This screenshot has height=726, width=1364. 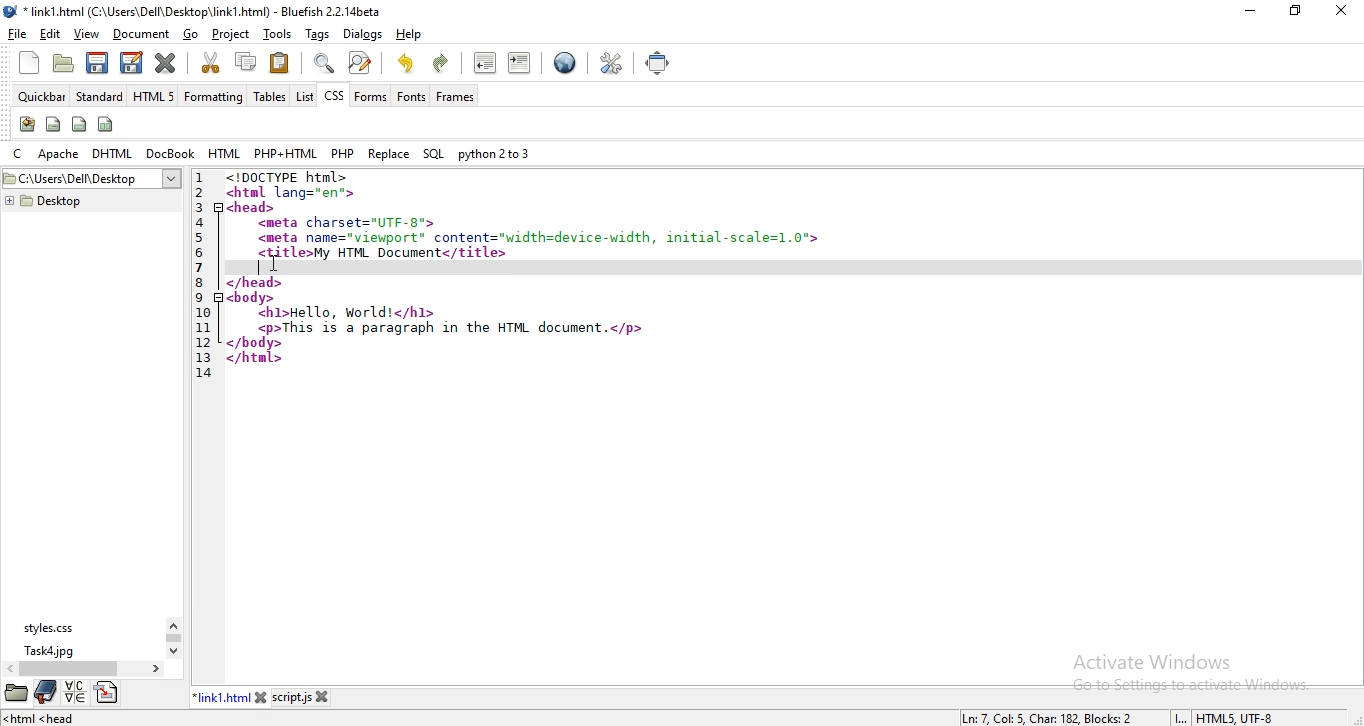 I want to click on undo, so click(x=407, y=63).